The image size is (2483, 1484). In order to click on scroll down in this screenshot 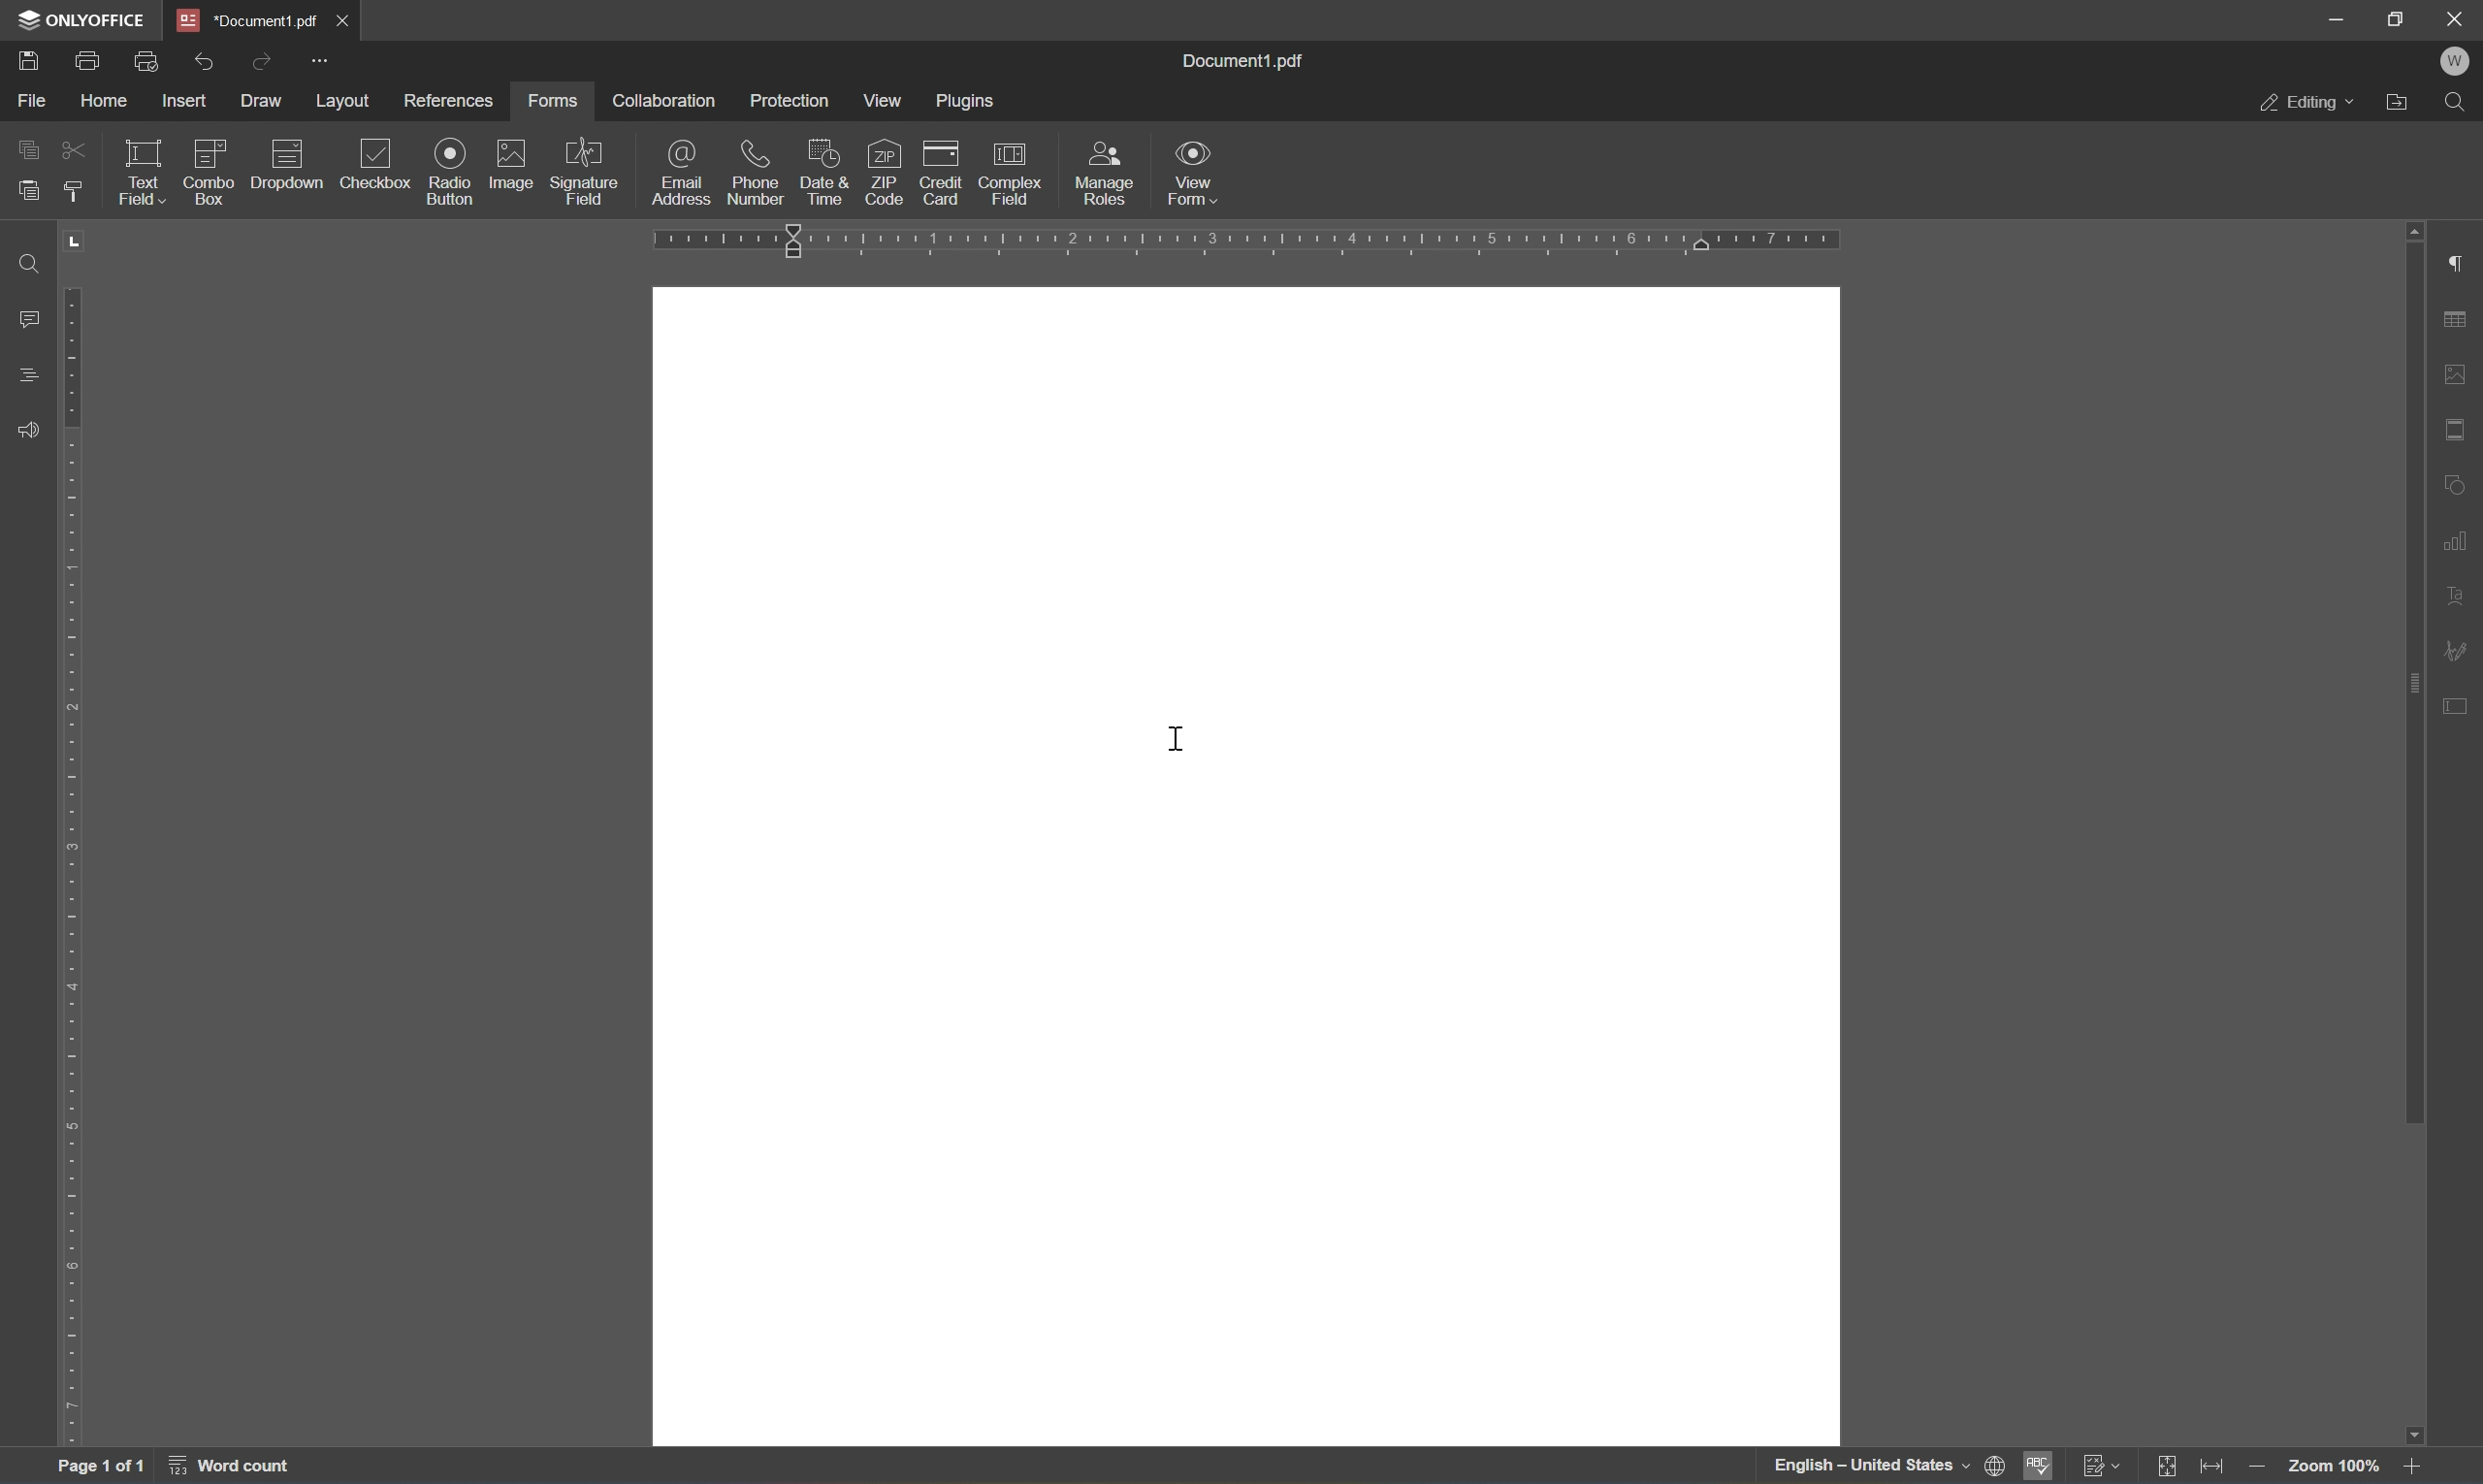, I will do `click(2418, 1430)`.